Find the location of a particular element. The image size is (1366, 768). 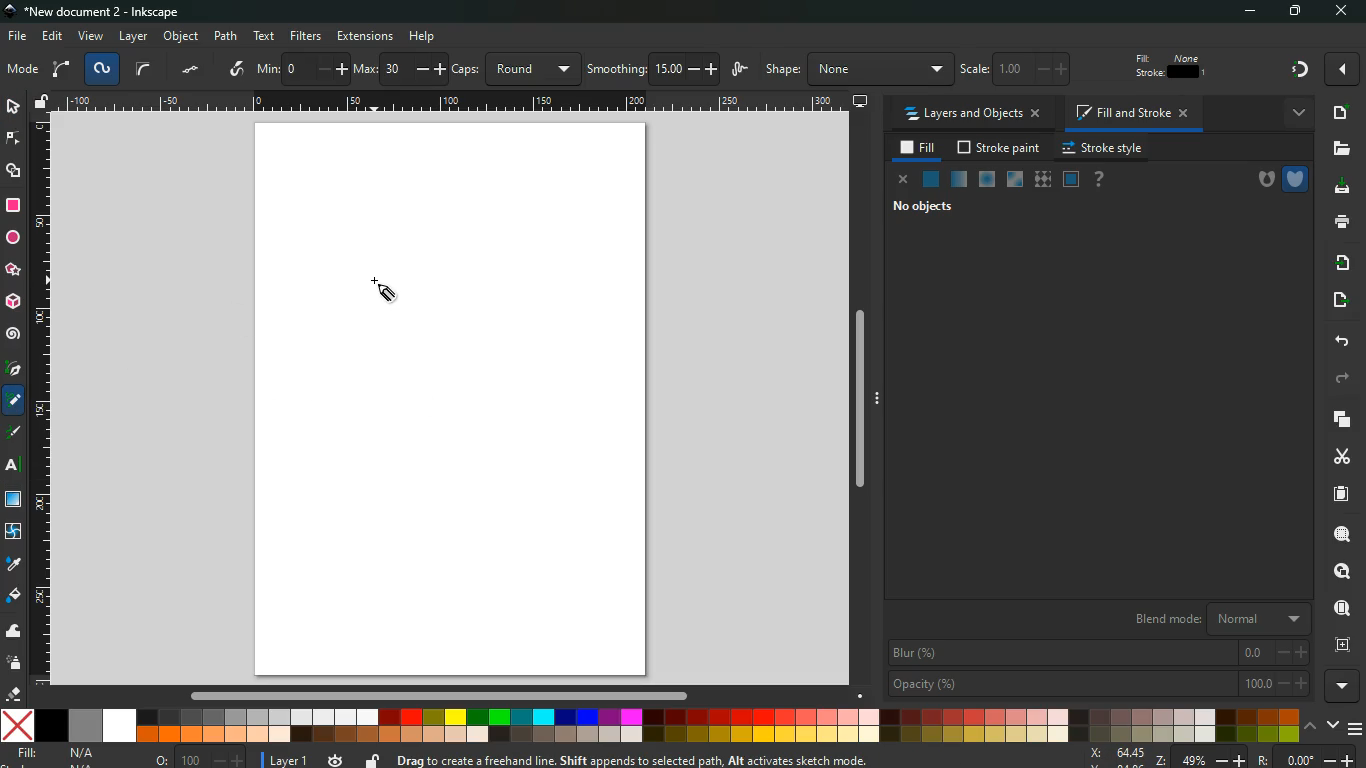

 is located at coordinates (453, 104).